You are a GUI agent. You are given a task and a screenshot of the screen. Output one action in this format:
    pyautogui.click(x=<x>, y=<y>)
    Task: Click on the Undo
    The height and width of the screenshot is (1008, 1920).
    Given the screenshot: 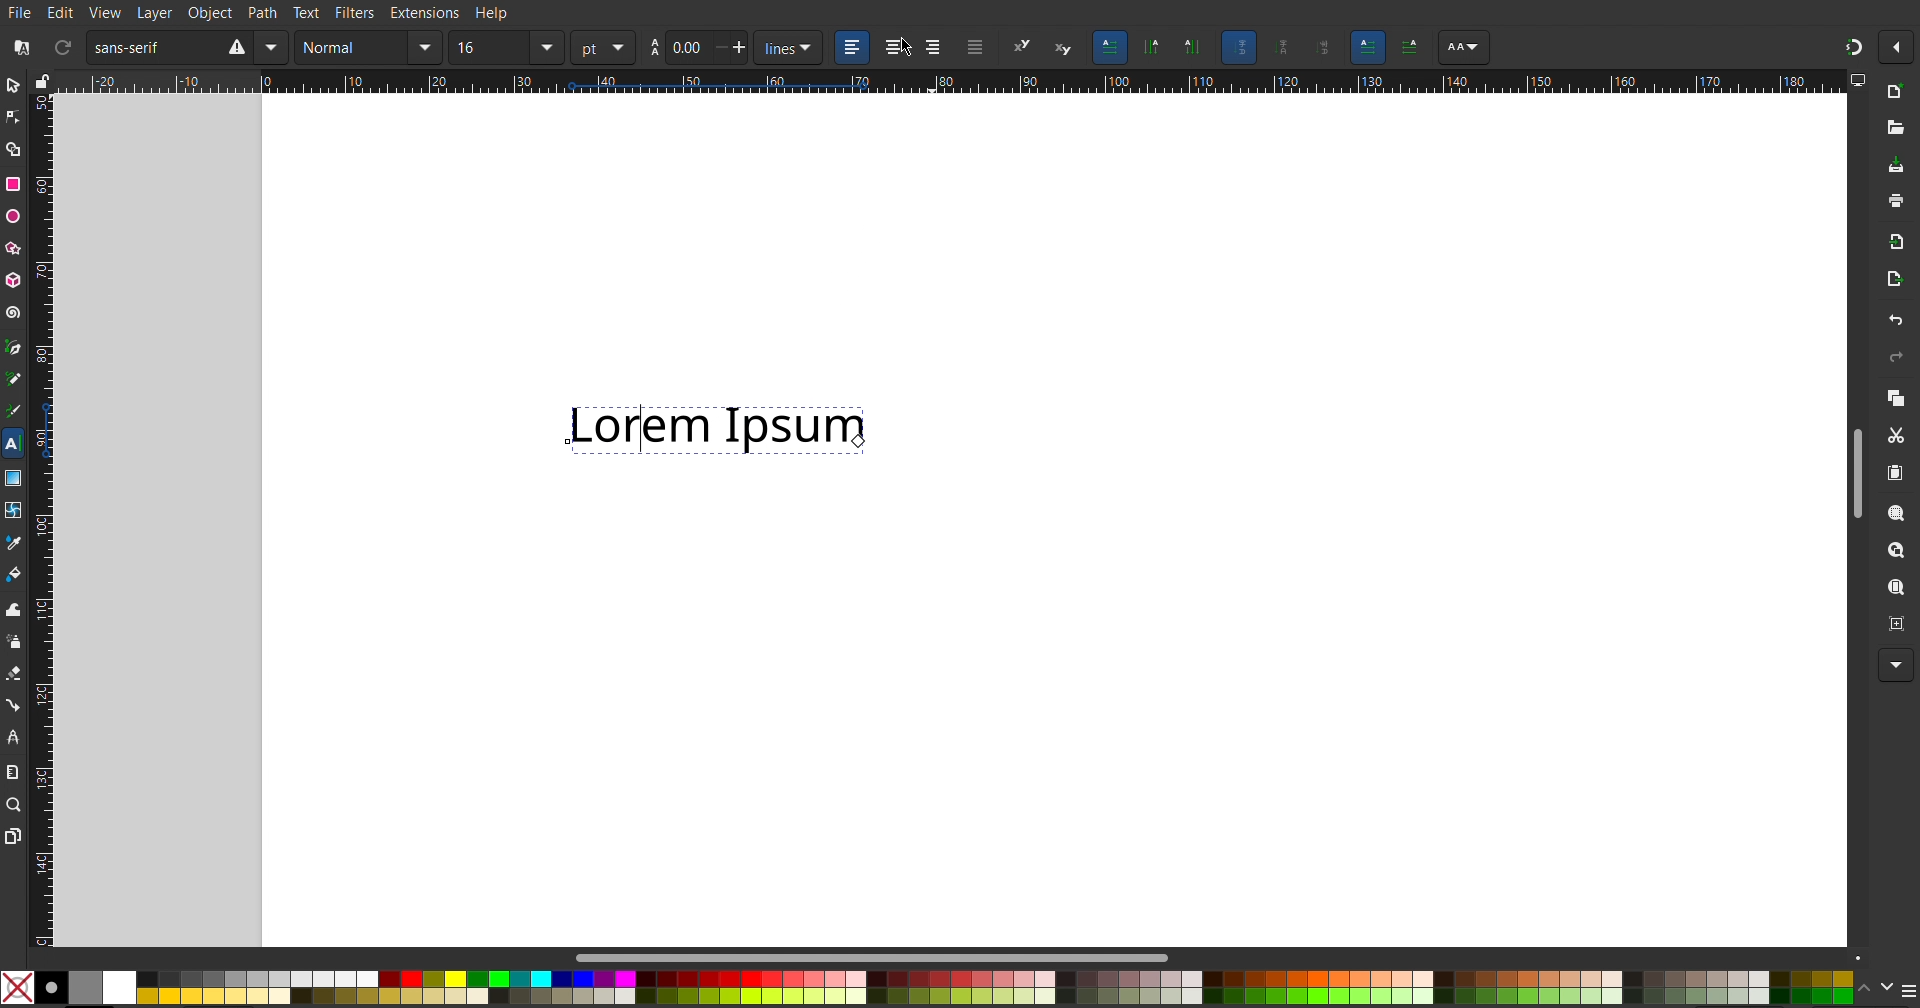 What is the action you would take?
    pyautogui.click(x=1898, y=319)
    